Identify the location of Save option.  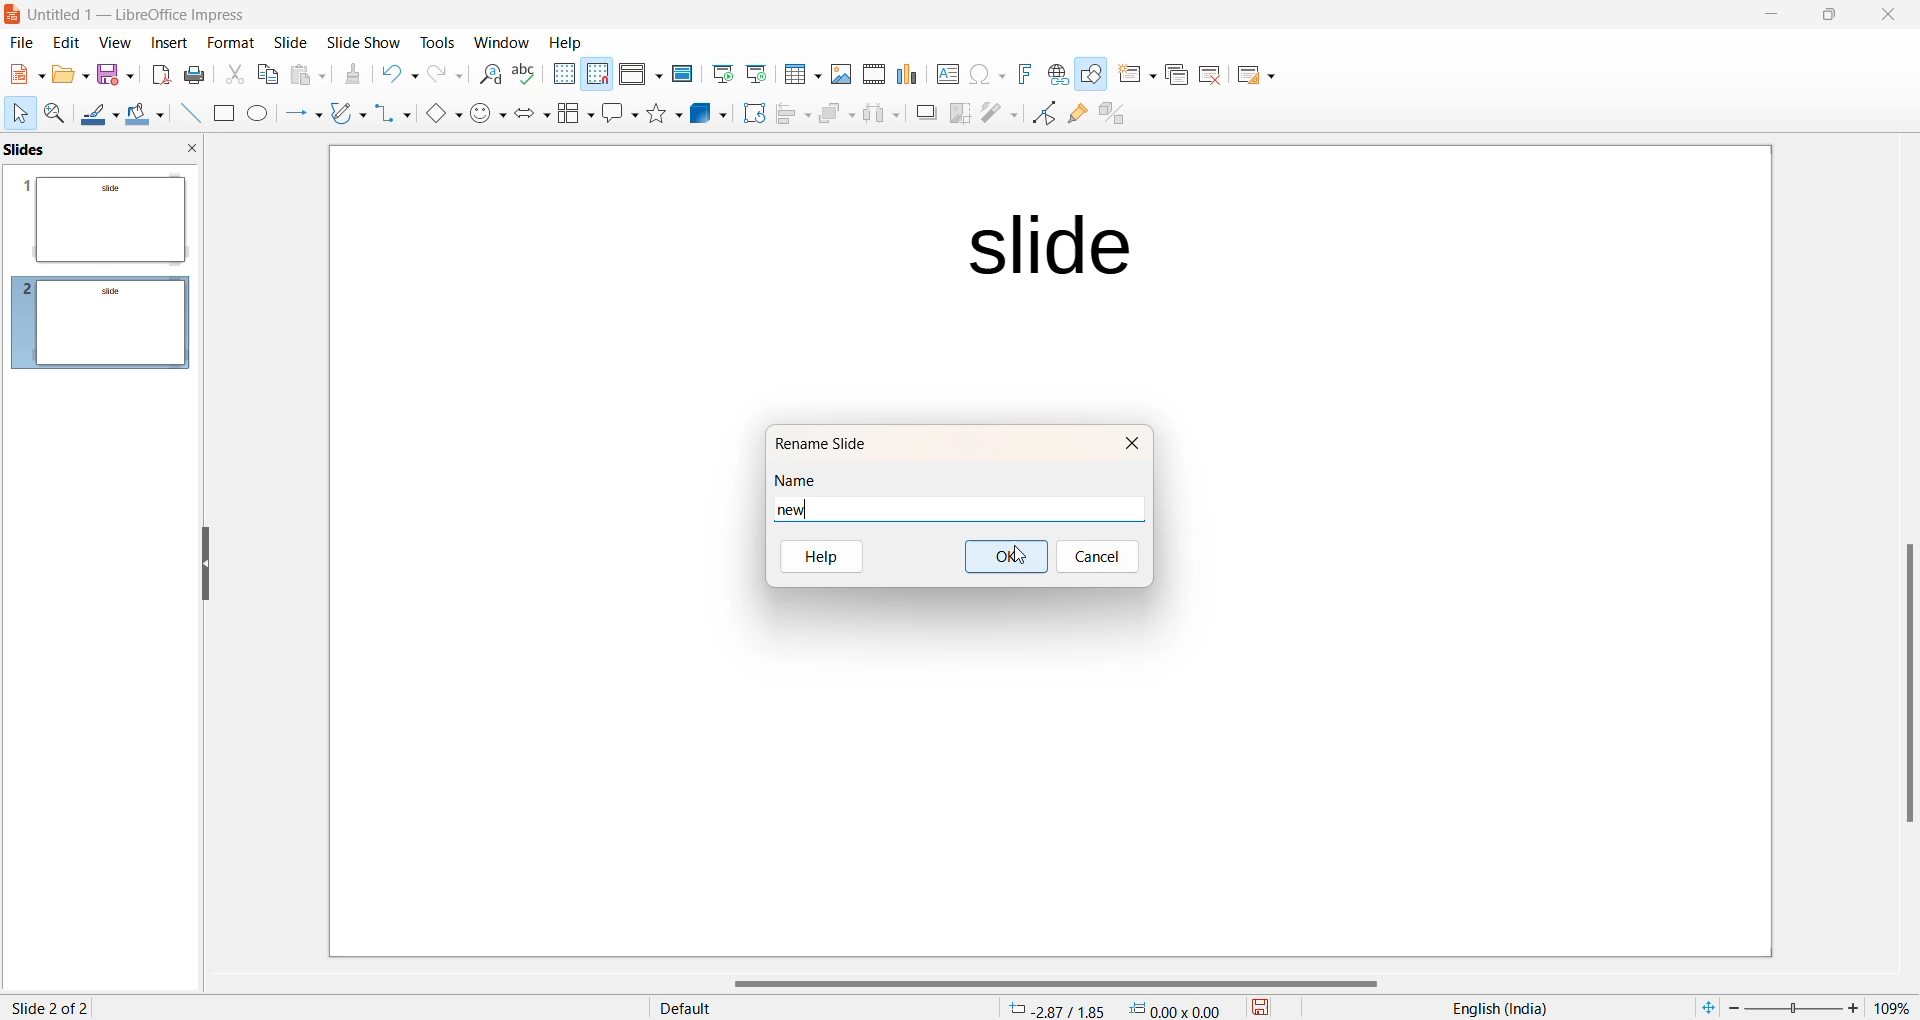
(115, 75).